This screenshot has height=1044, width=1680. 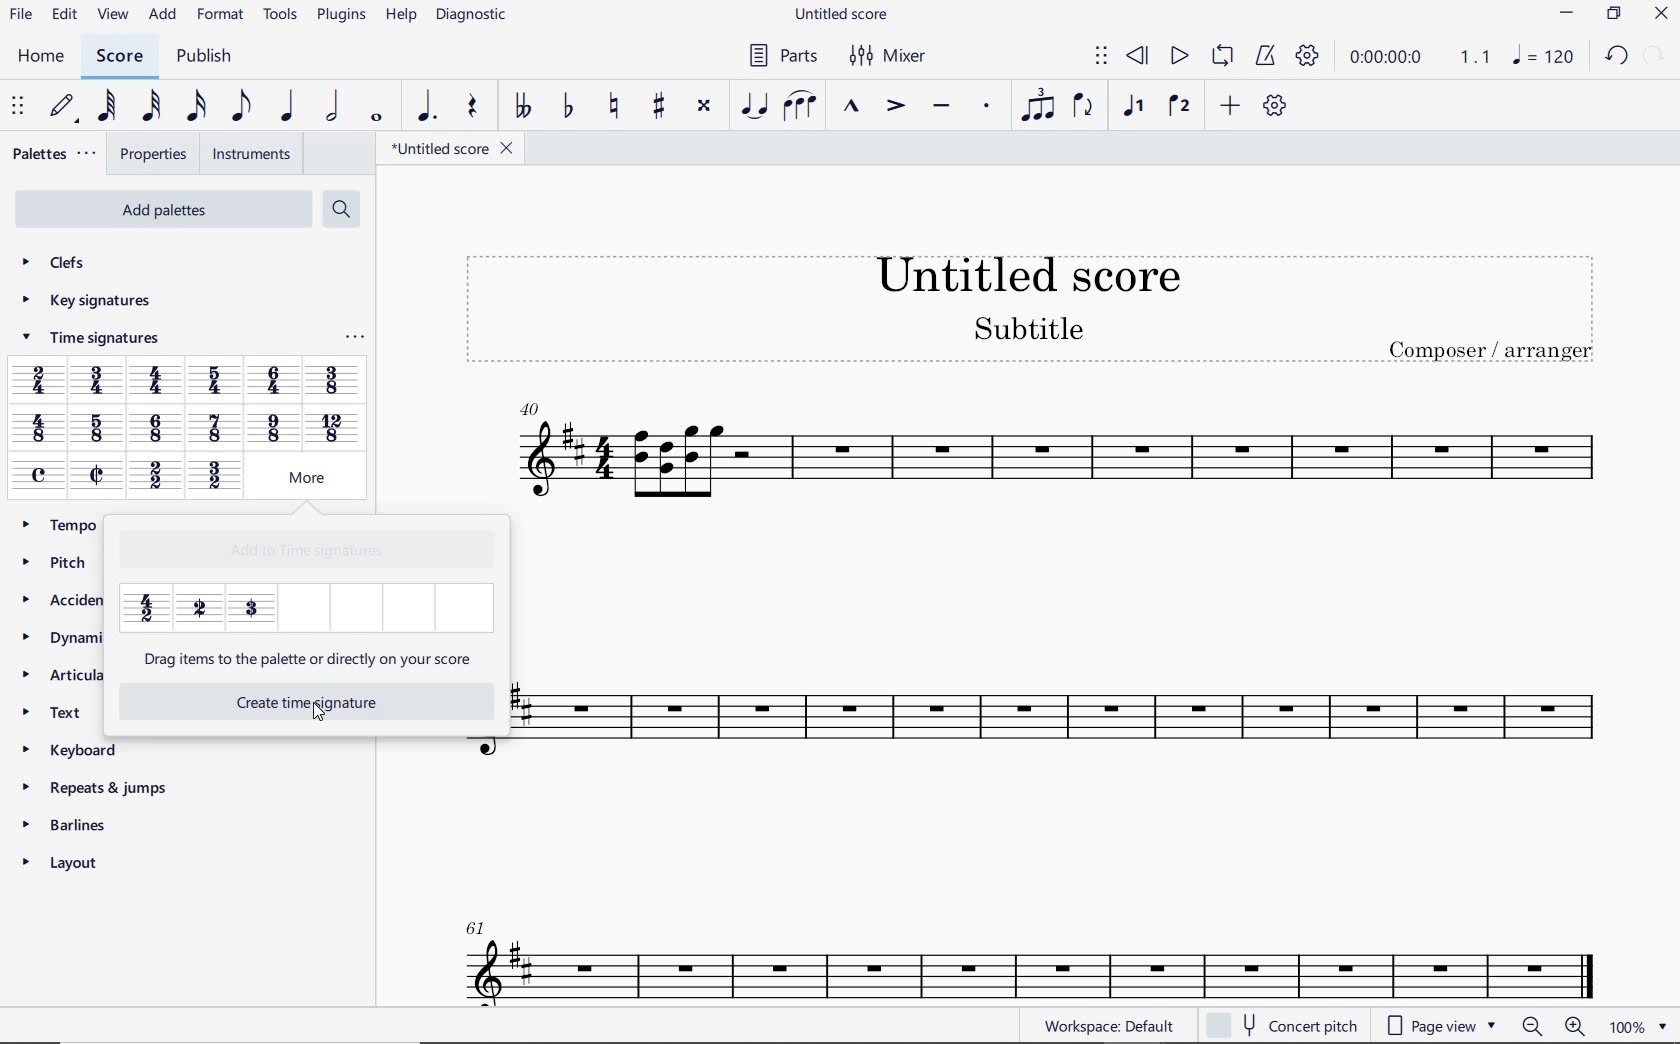 I want to click on 2/2, so click(x=154, y=477).